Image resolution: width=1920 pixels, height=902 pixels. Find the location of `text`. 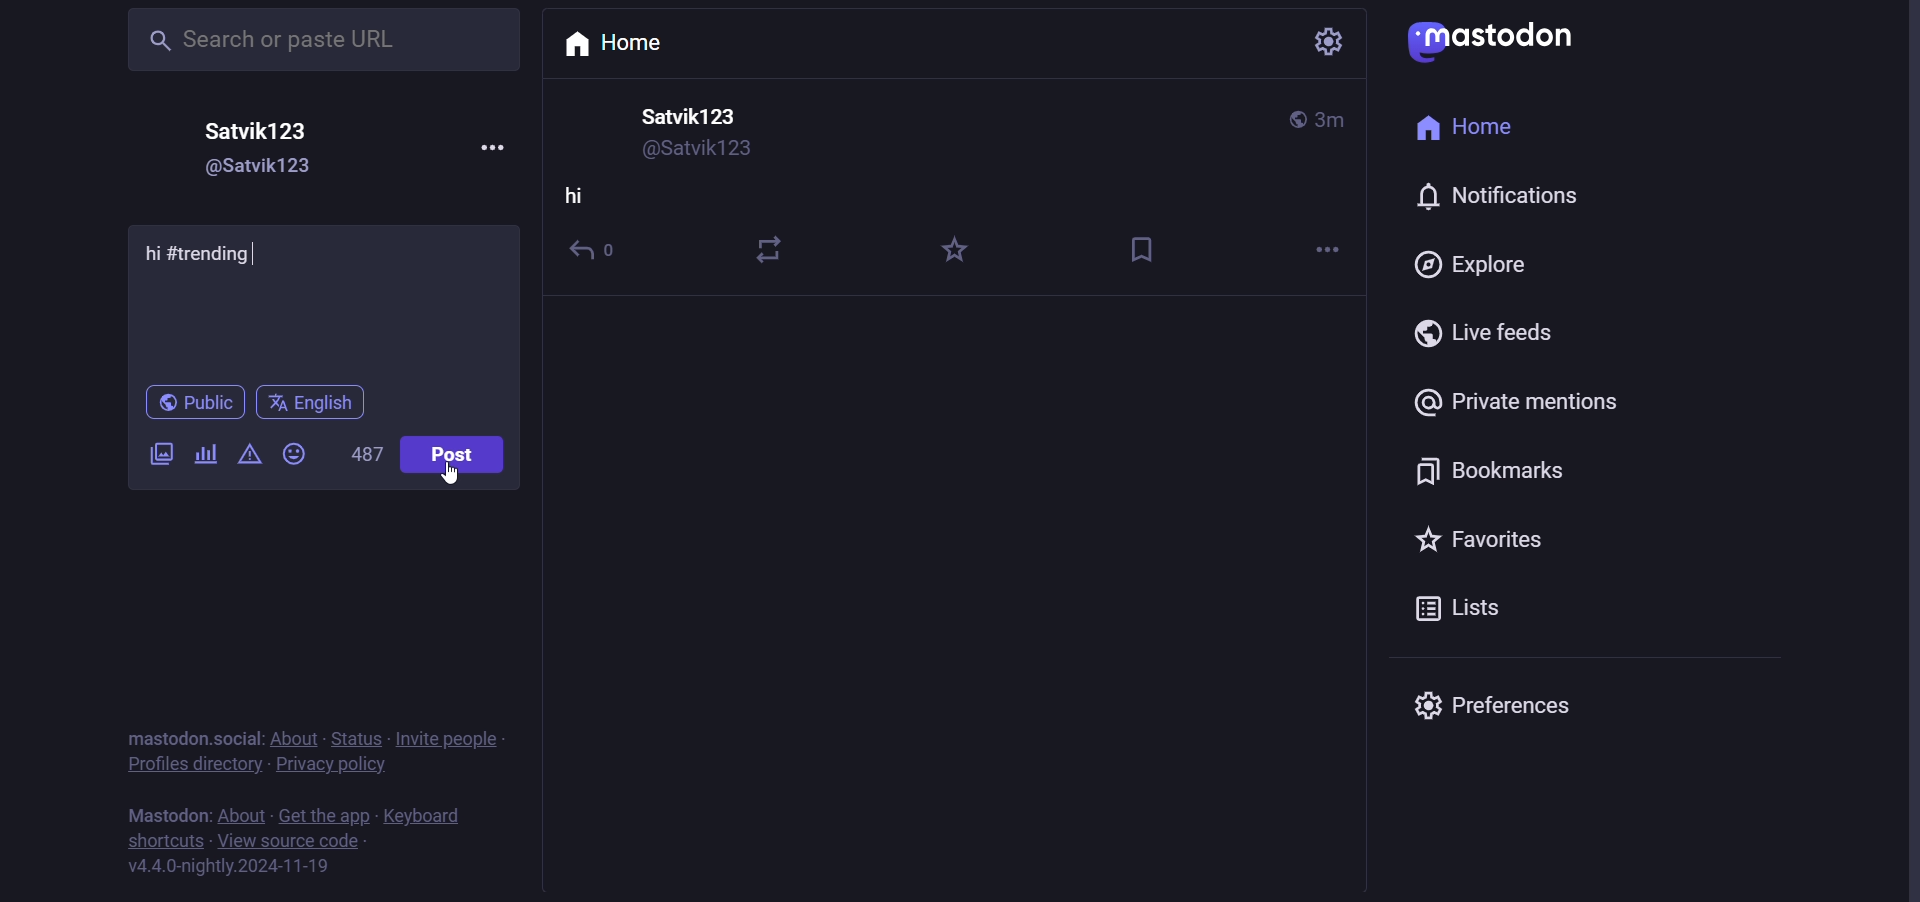

text is located at coordinates (166, 817).